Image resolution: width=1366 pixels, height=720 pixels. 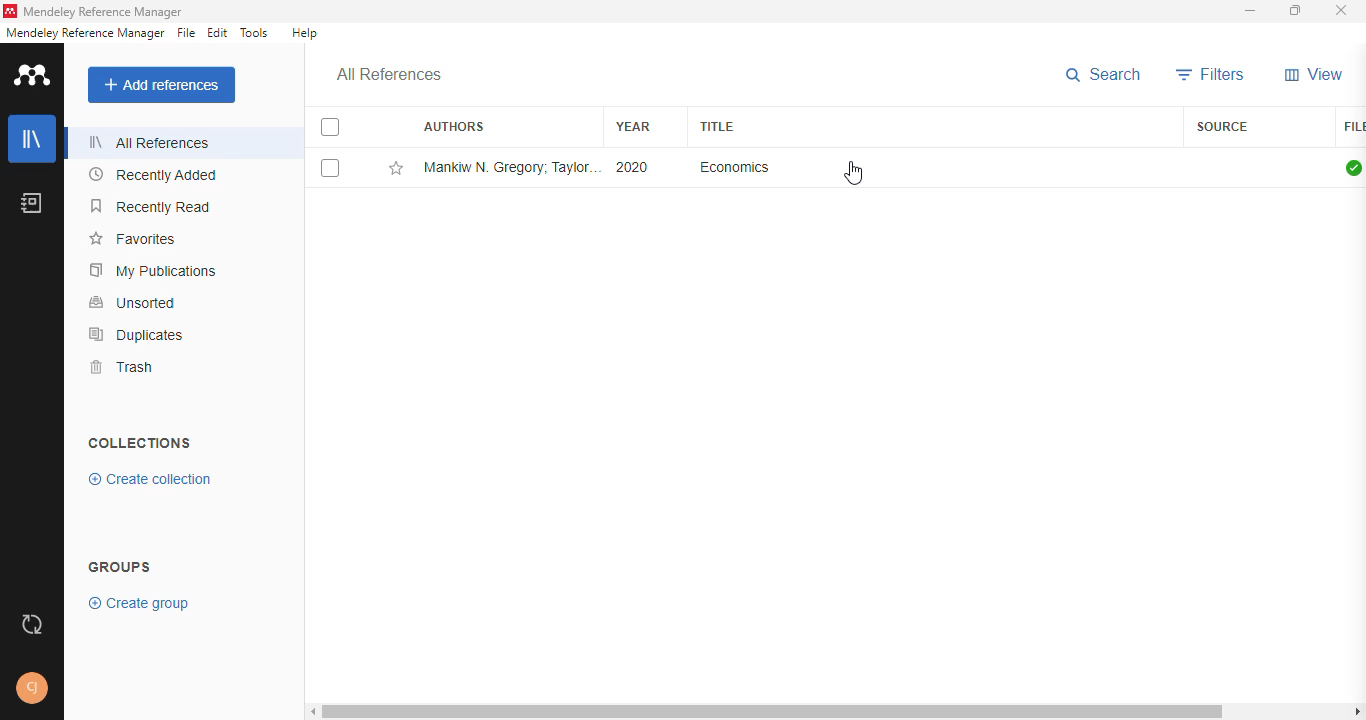 What do you see at coordinates (119, 566) in the screenshot?
I see `groups` at bounding box center [119, 566].